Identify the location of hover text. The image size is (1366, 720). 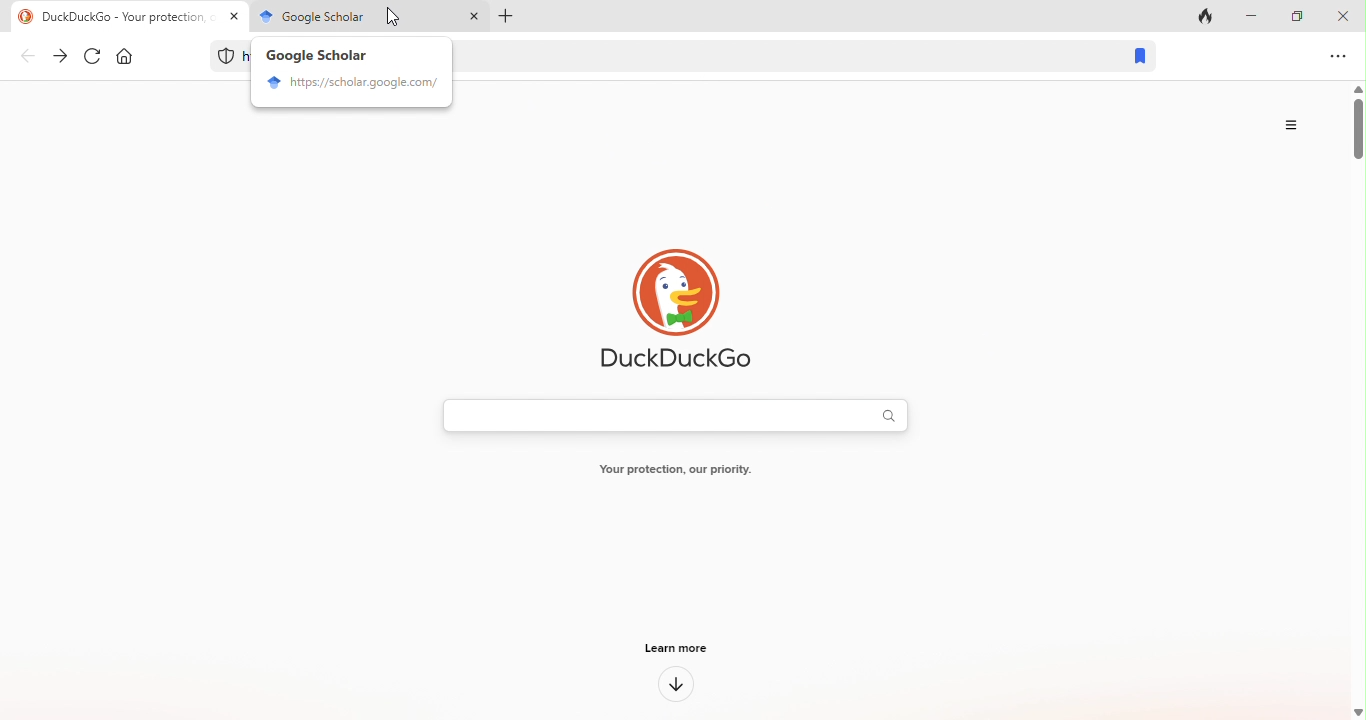
(318, 55).